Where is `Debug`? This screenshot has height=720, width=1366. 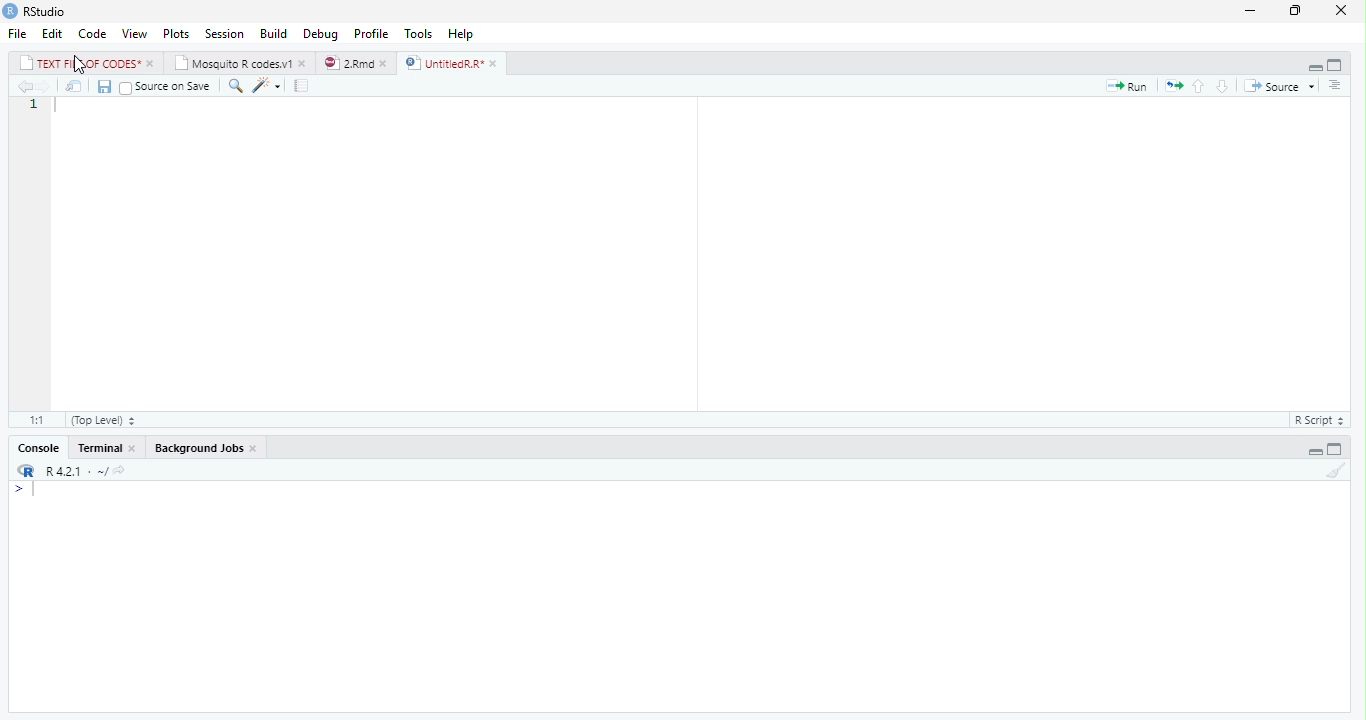
Debug is located at coordinates (321, 33).